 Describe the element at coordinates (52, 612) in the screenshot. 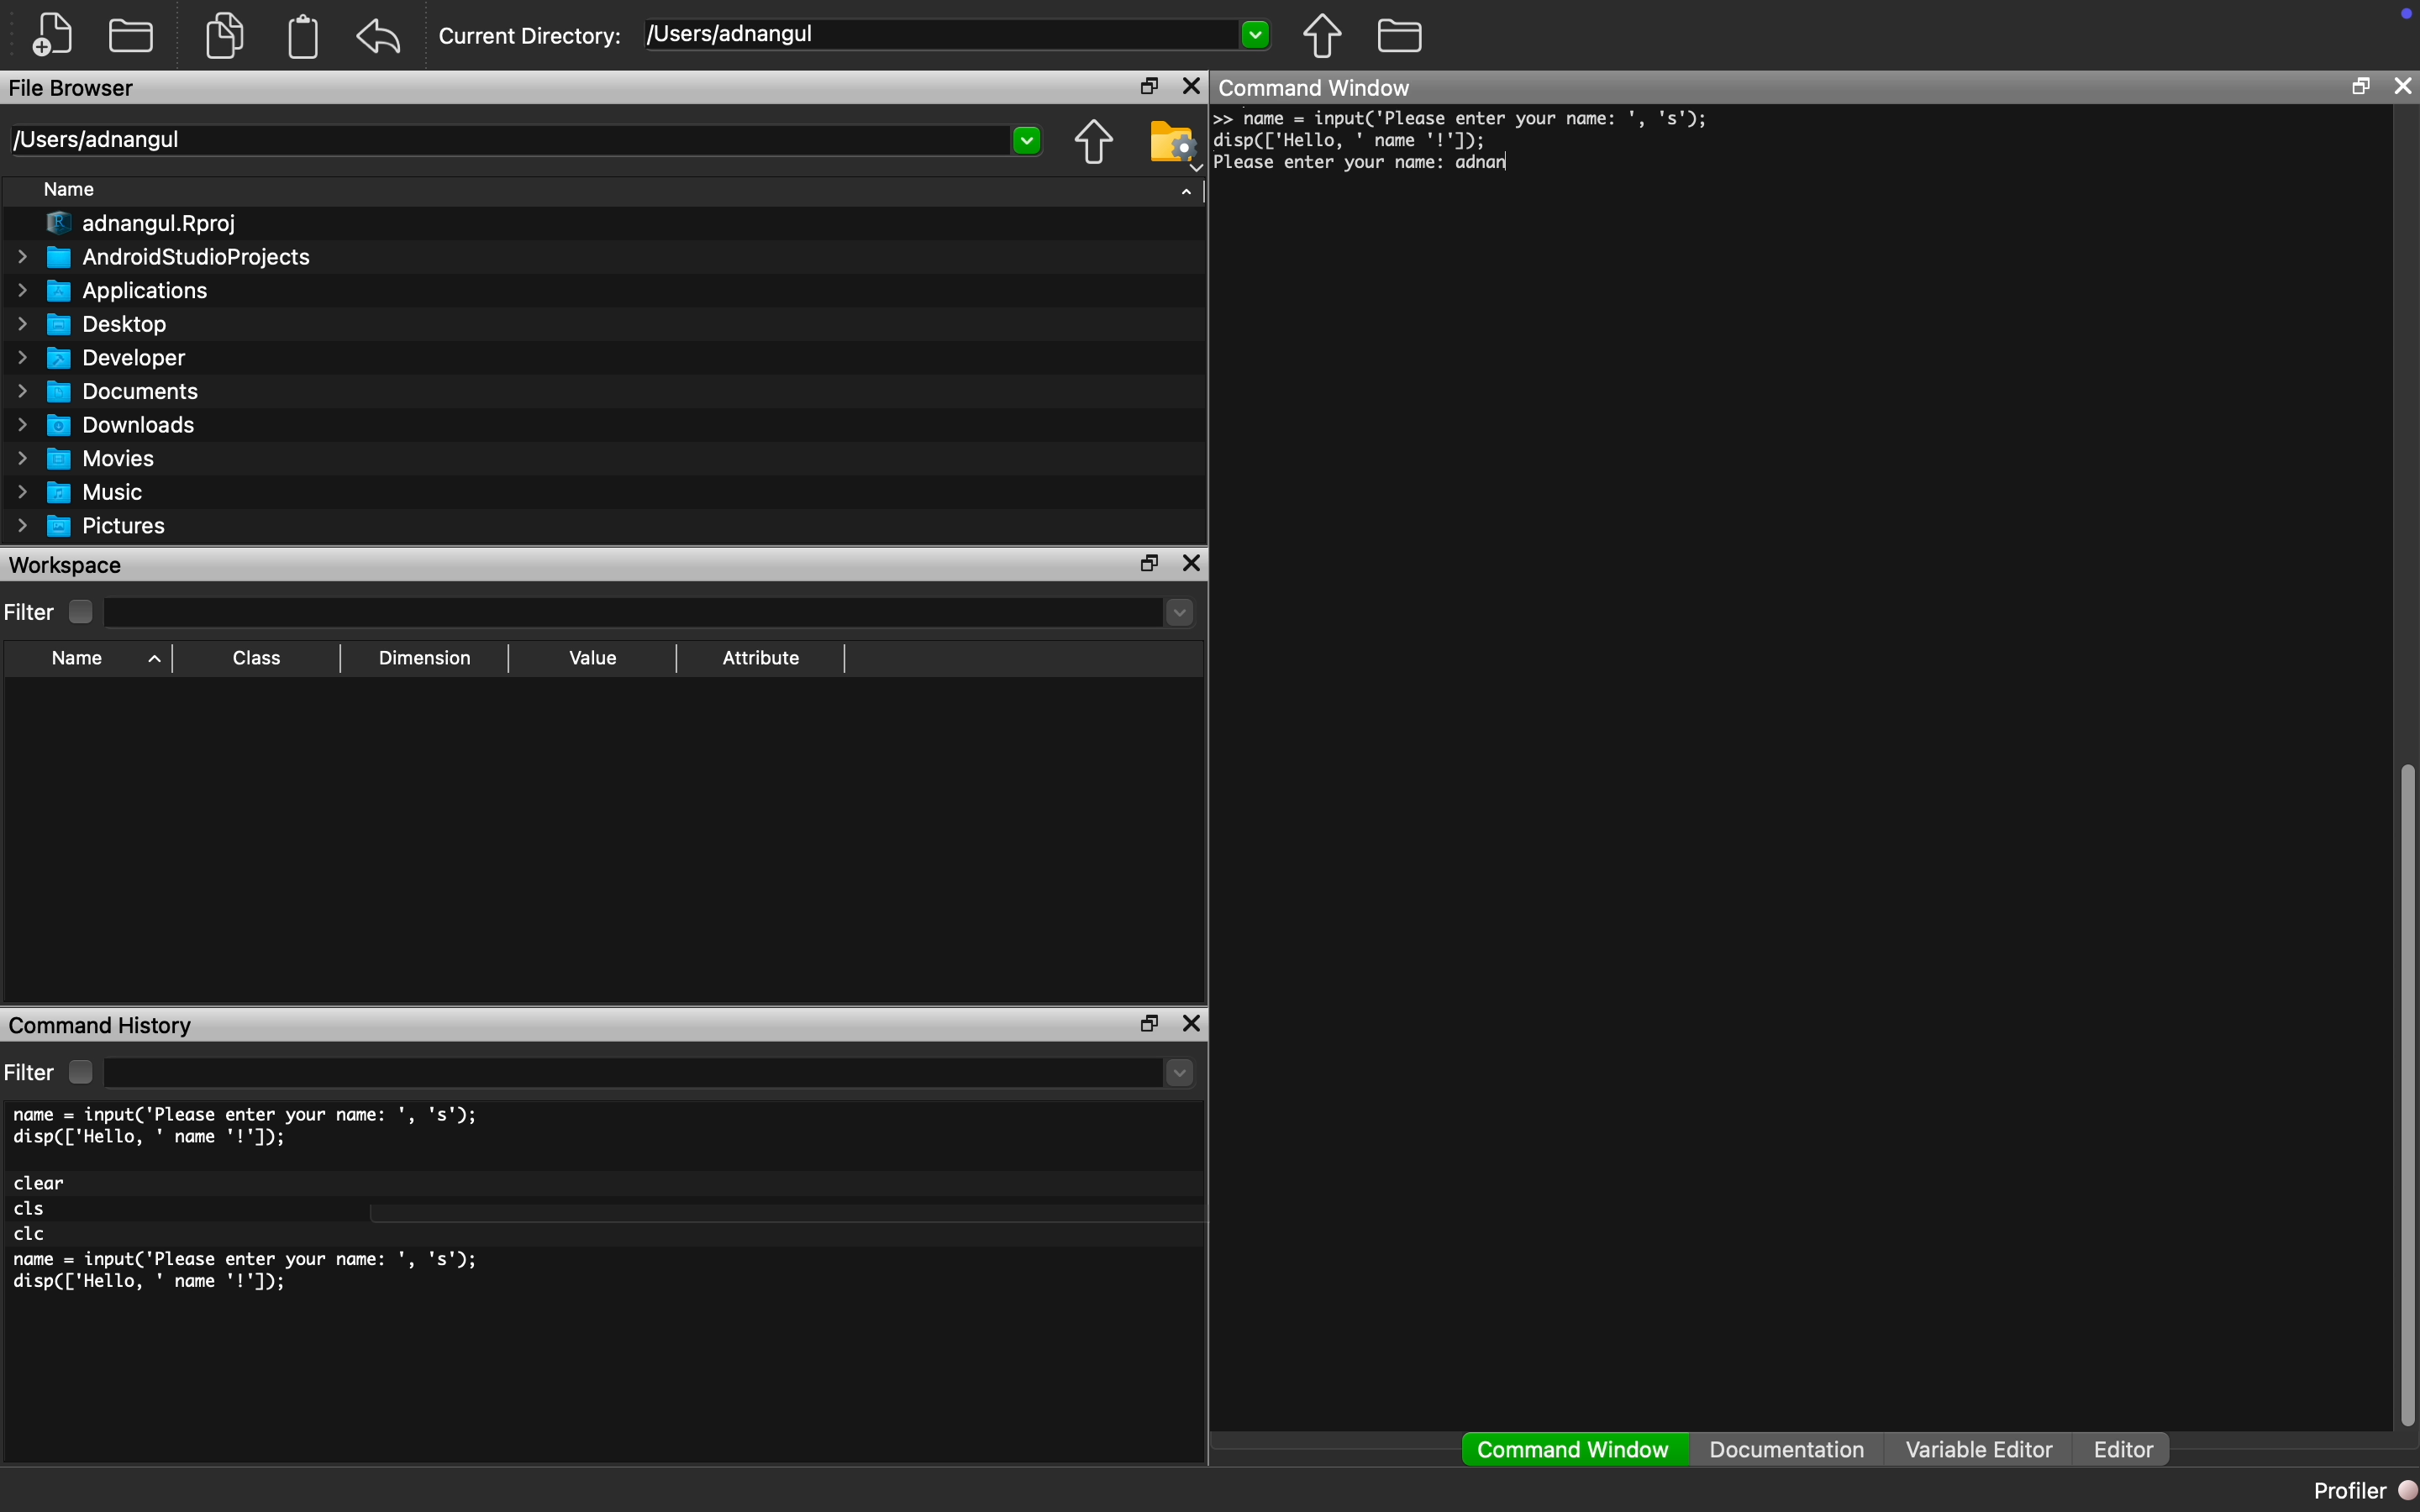

I see `Filter` at that location.